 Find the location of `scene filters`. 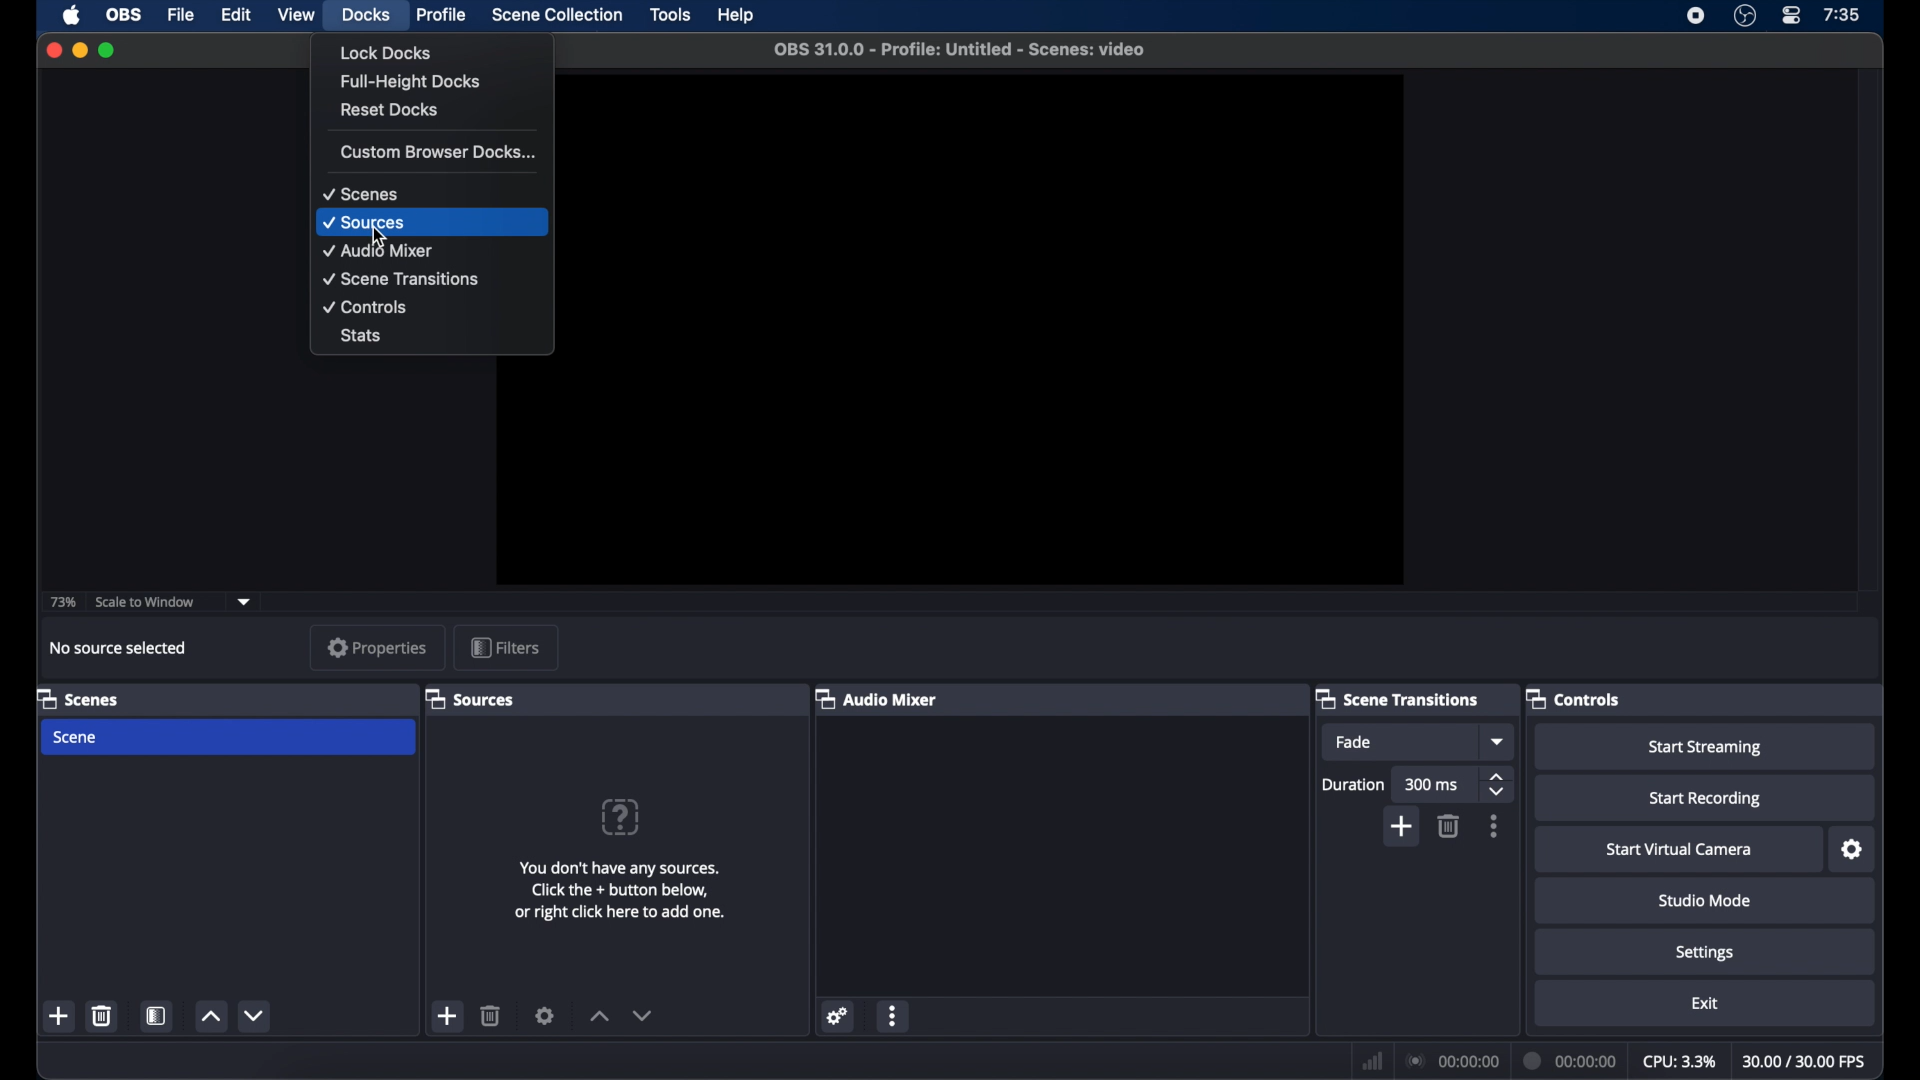

scene filters is located at coordinates (157, 1016).